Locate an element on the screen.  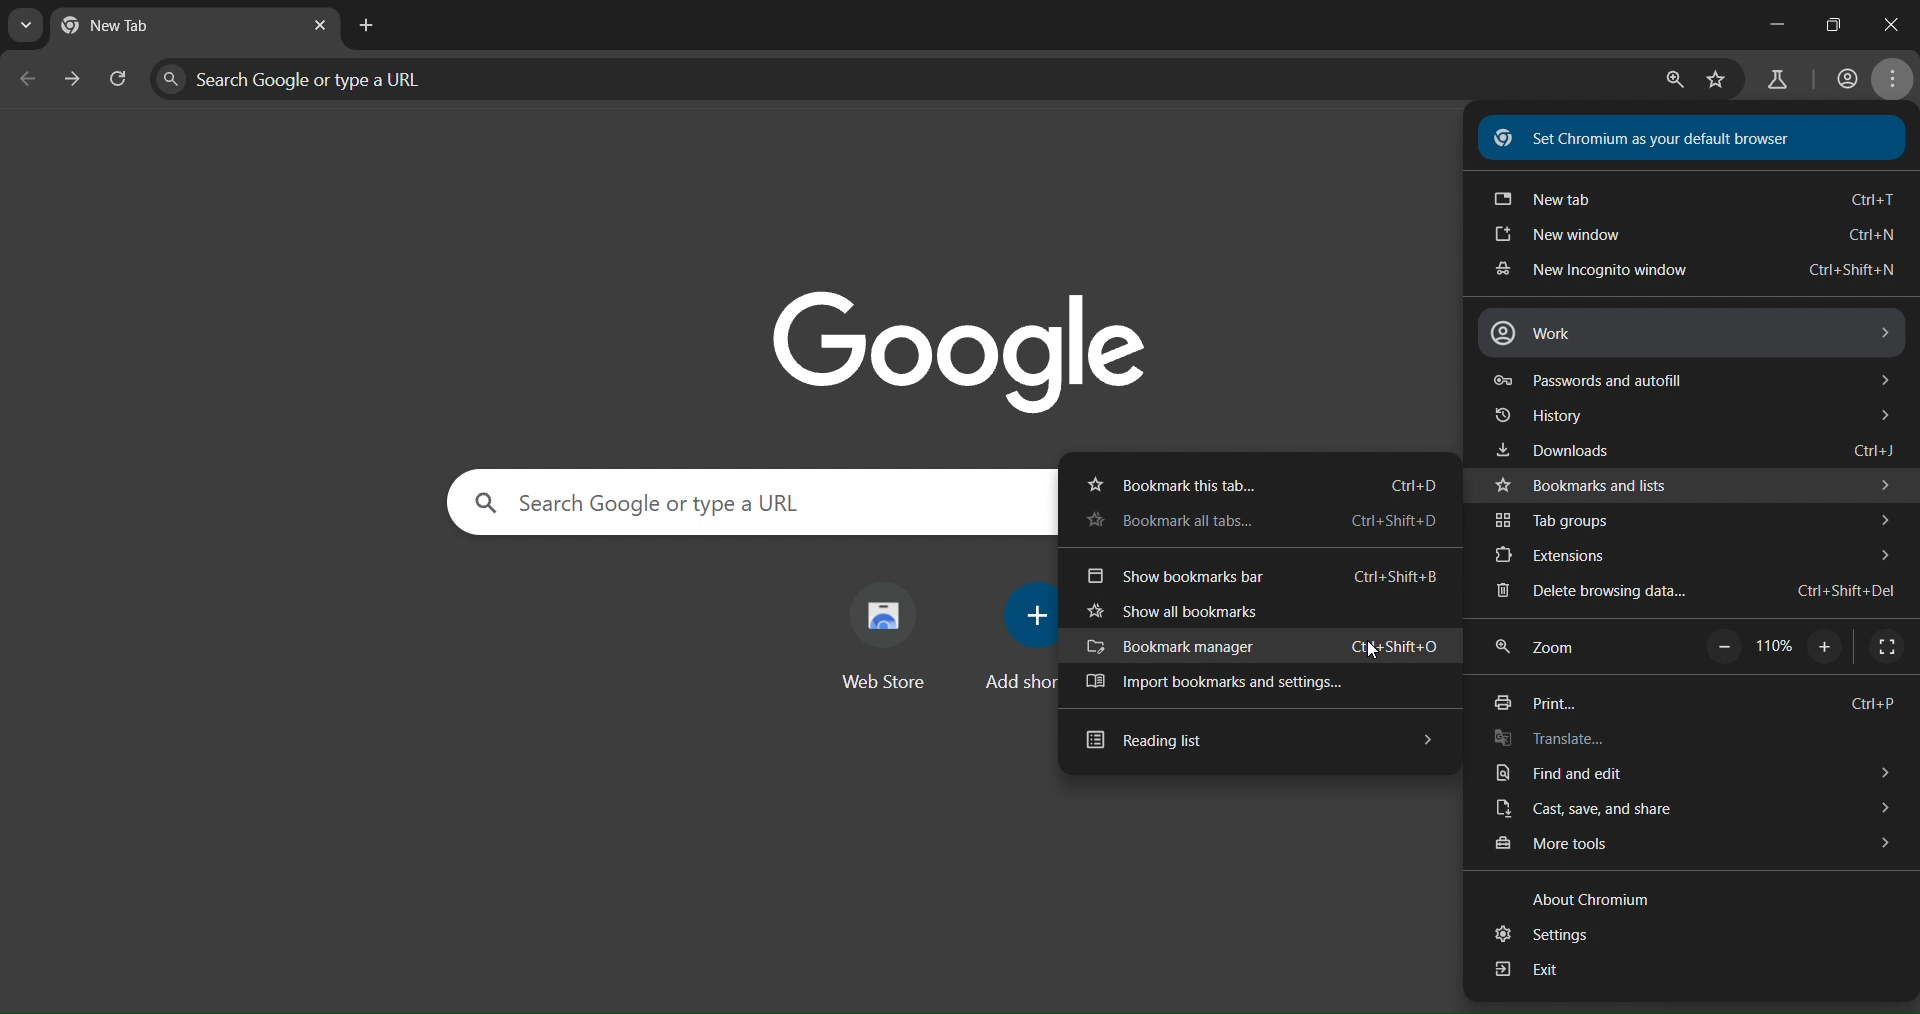
bookmark manager is located at coordinates (1268, 643).